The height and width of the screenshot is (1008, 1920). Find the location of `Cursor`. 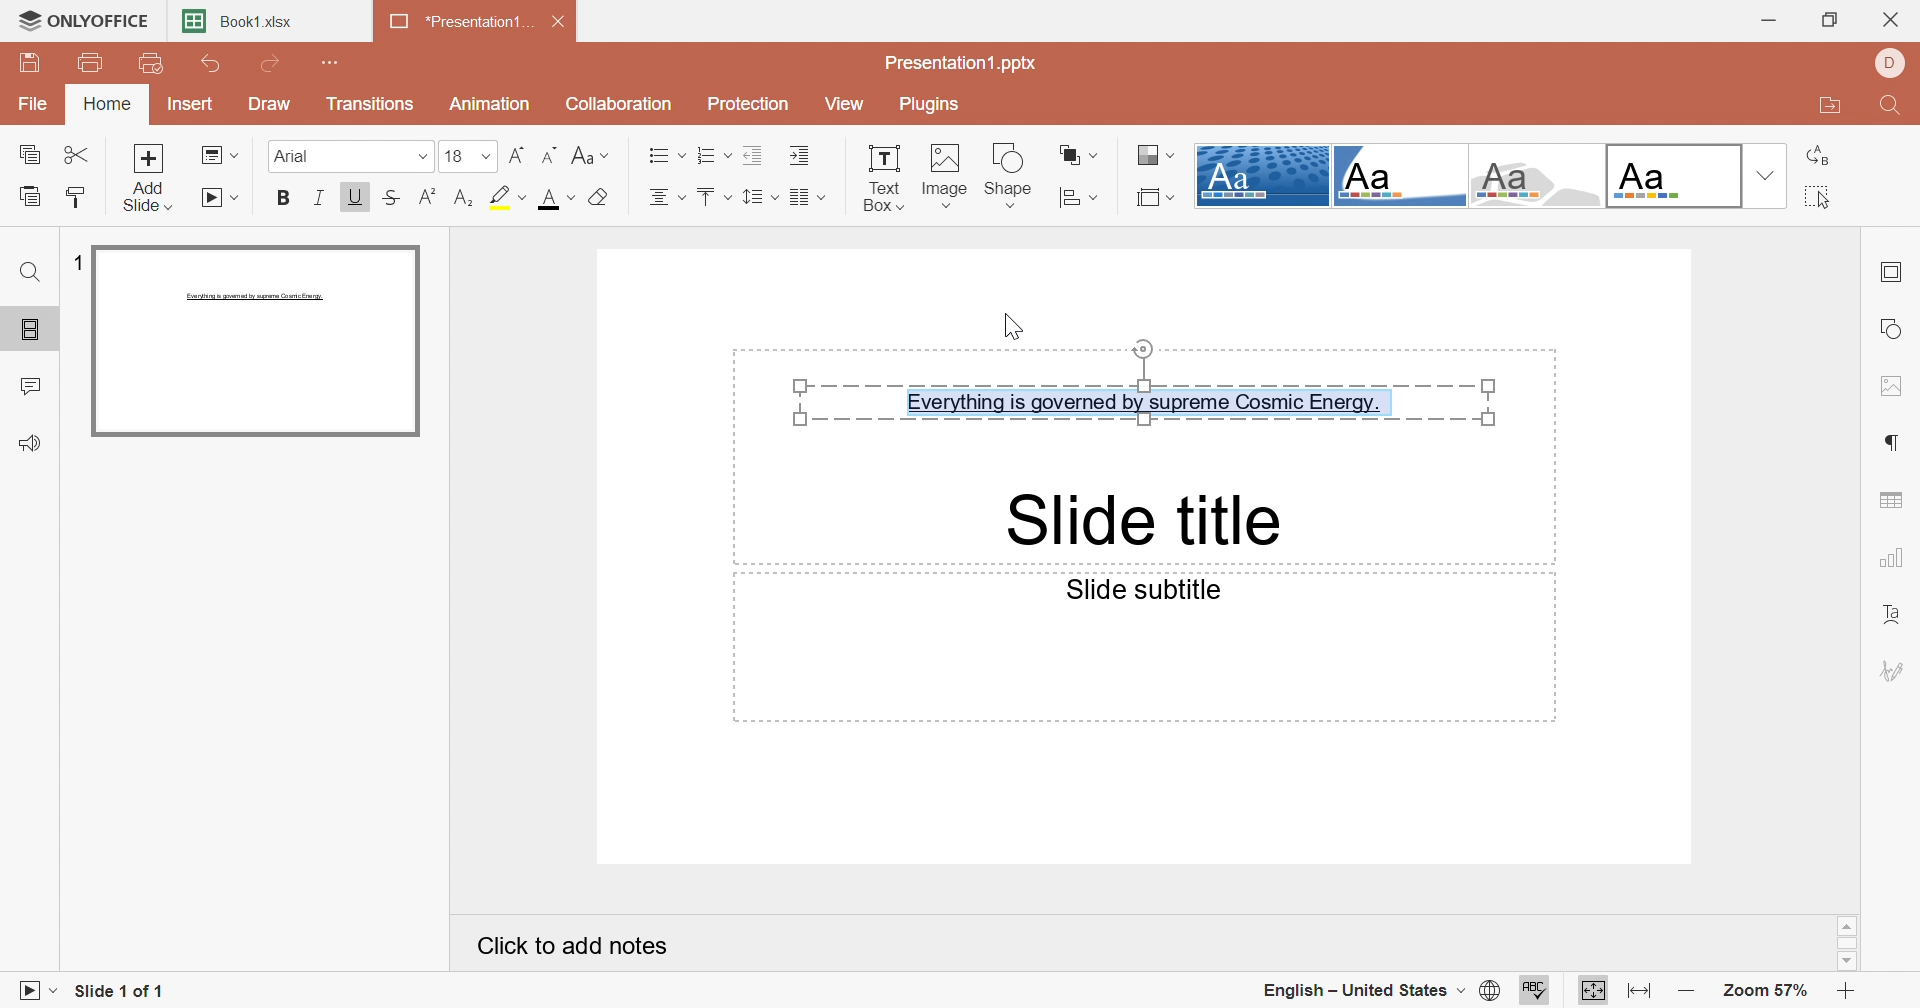

Cursor is located at coordinates (1014, 327).